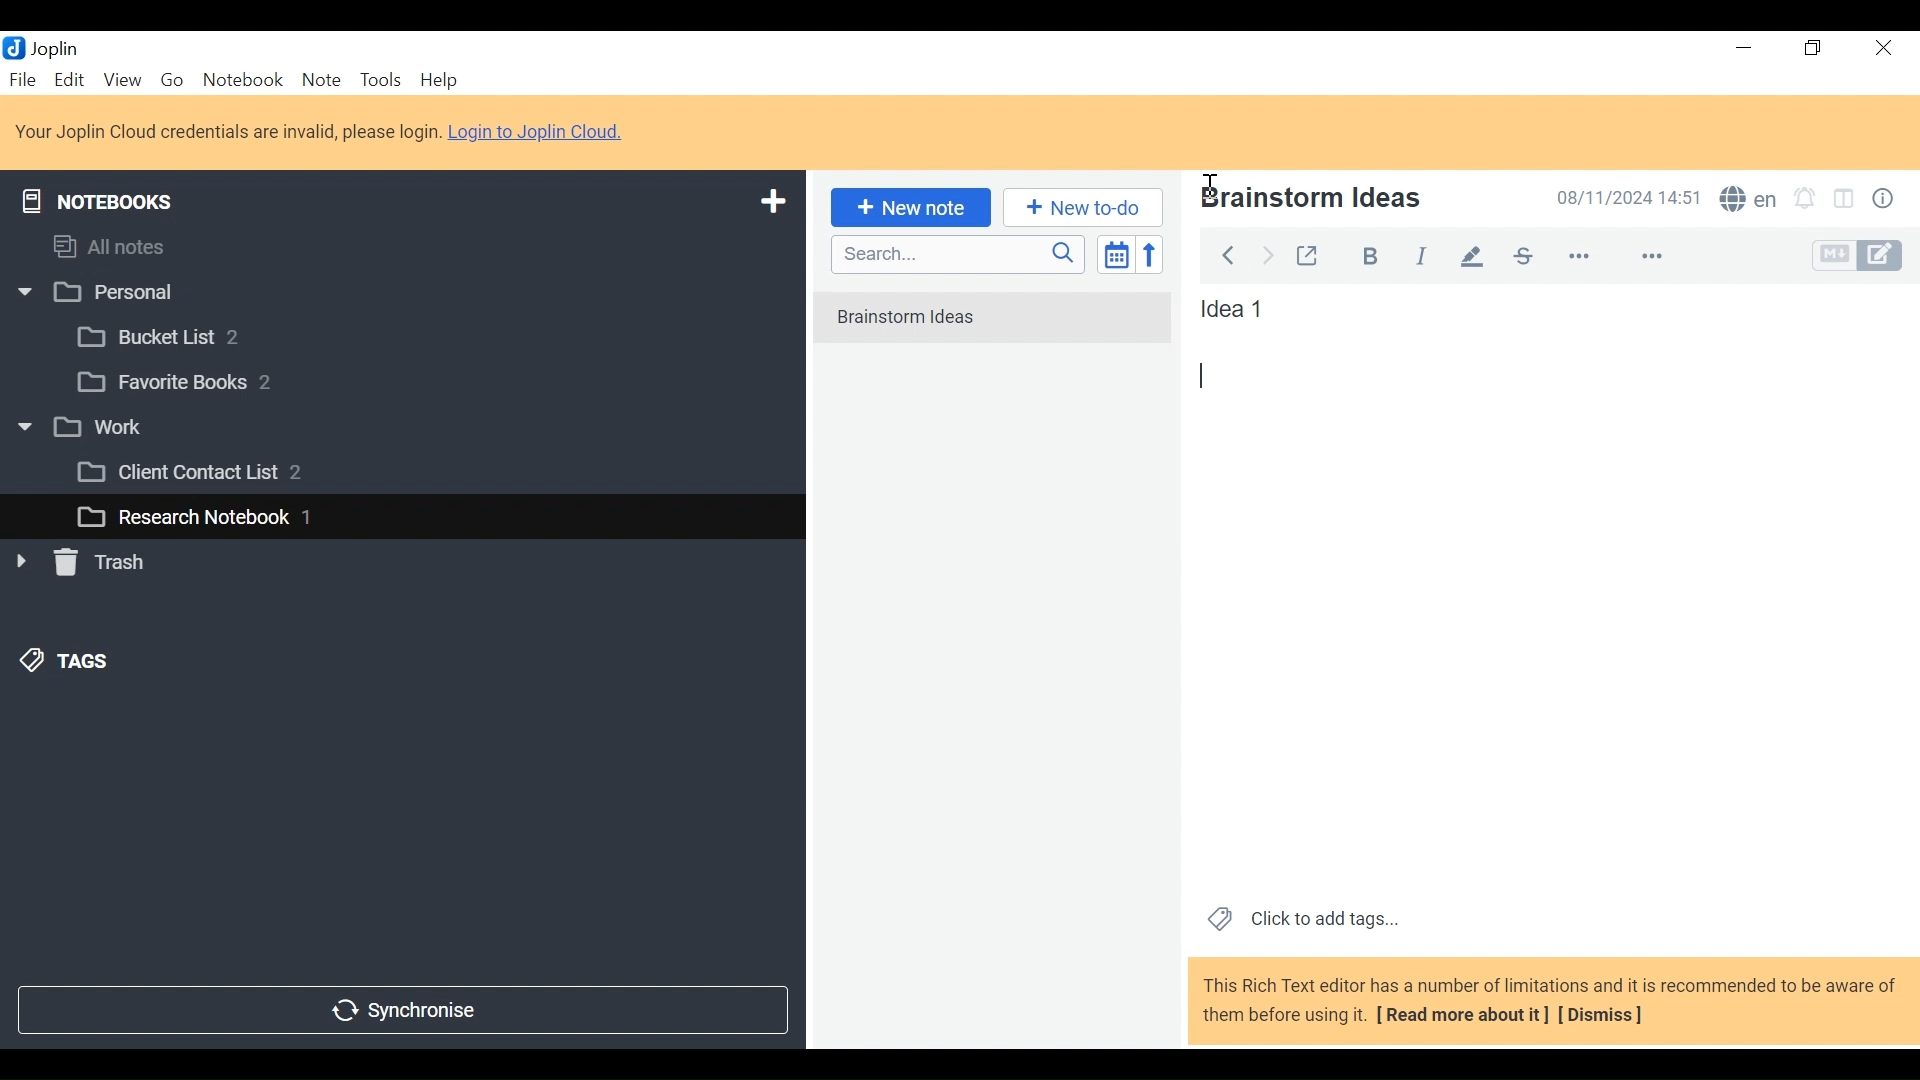 The width and height of the screenshot is (1920, 1080). What do you see at coordinates (52, 47) in the screenshot?
I see `Joplin Desktop Icon` at bounding box center [52, 47].